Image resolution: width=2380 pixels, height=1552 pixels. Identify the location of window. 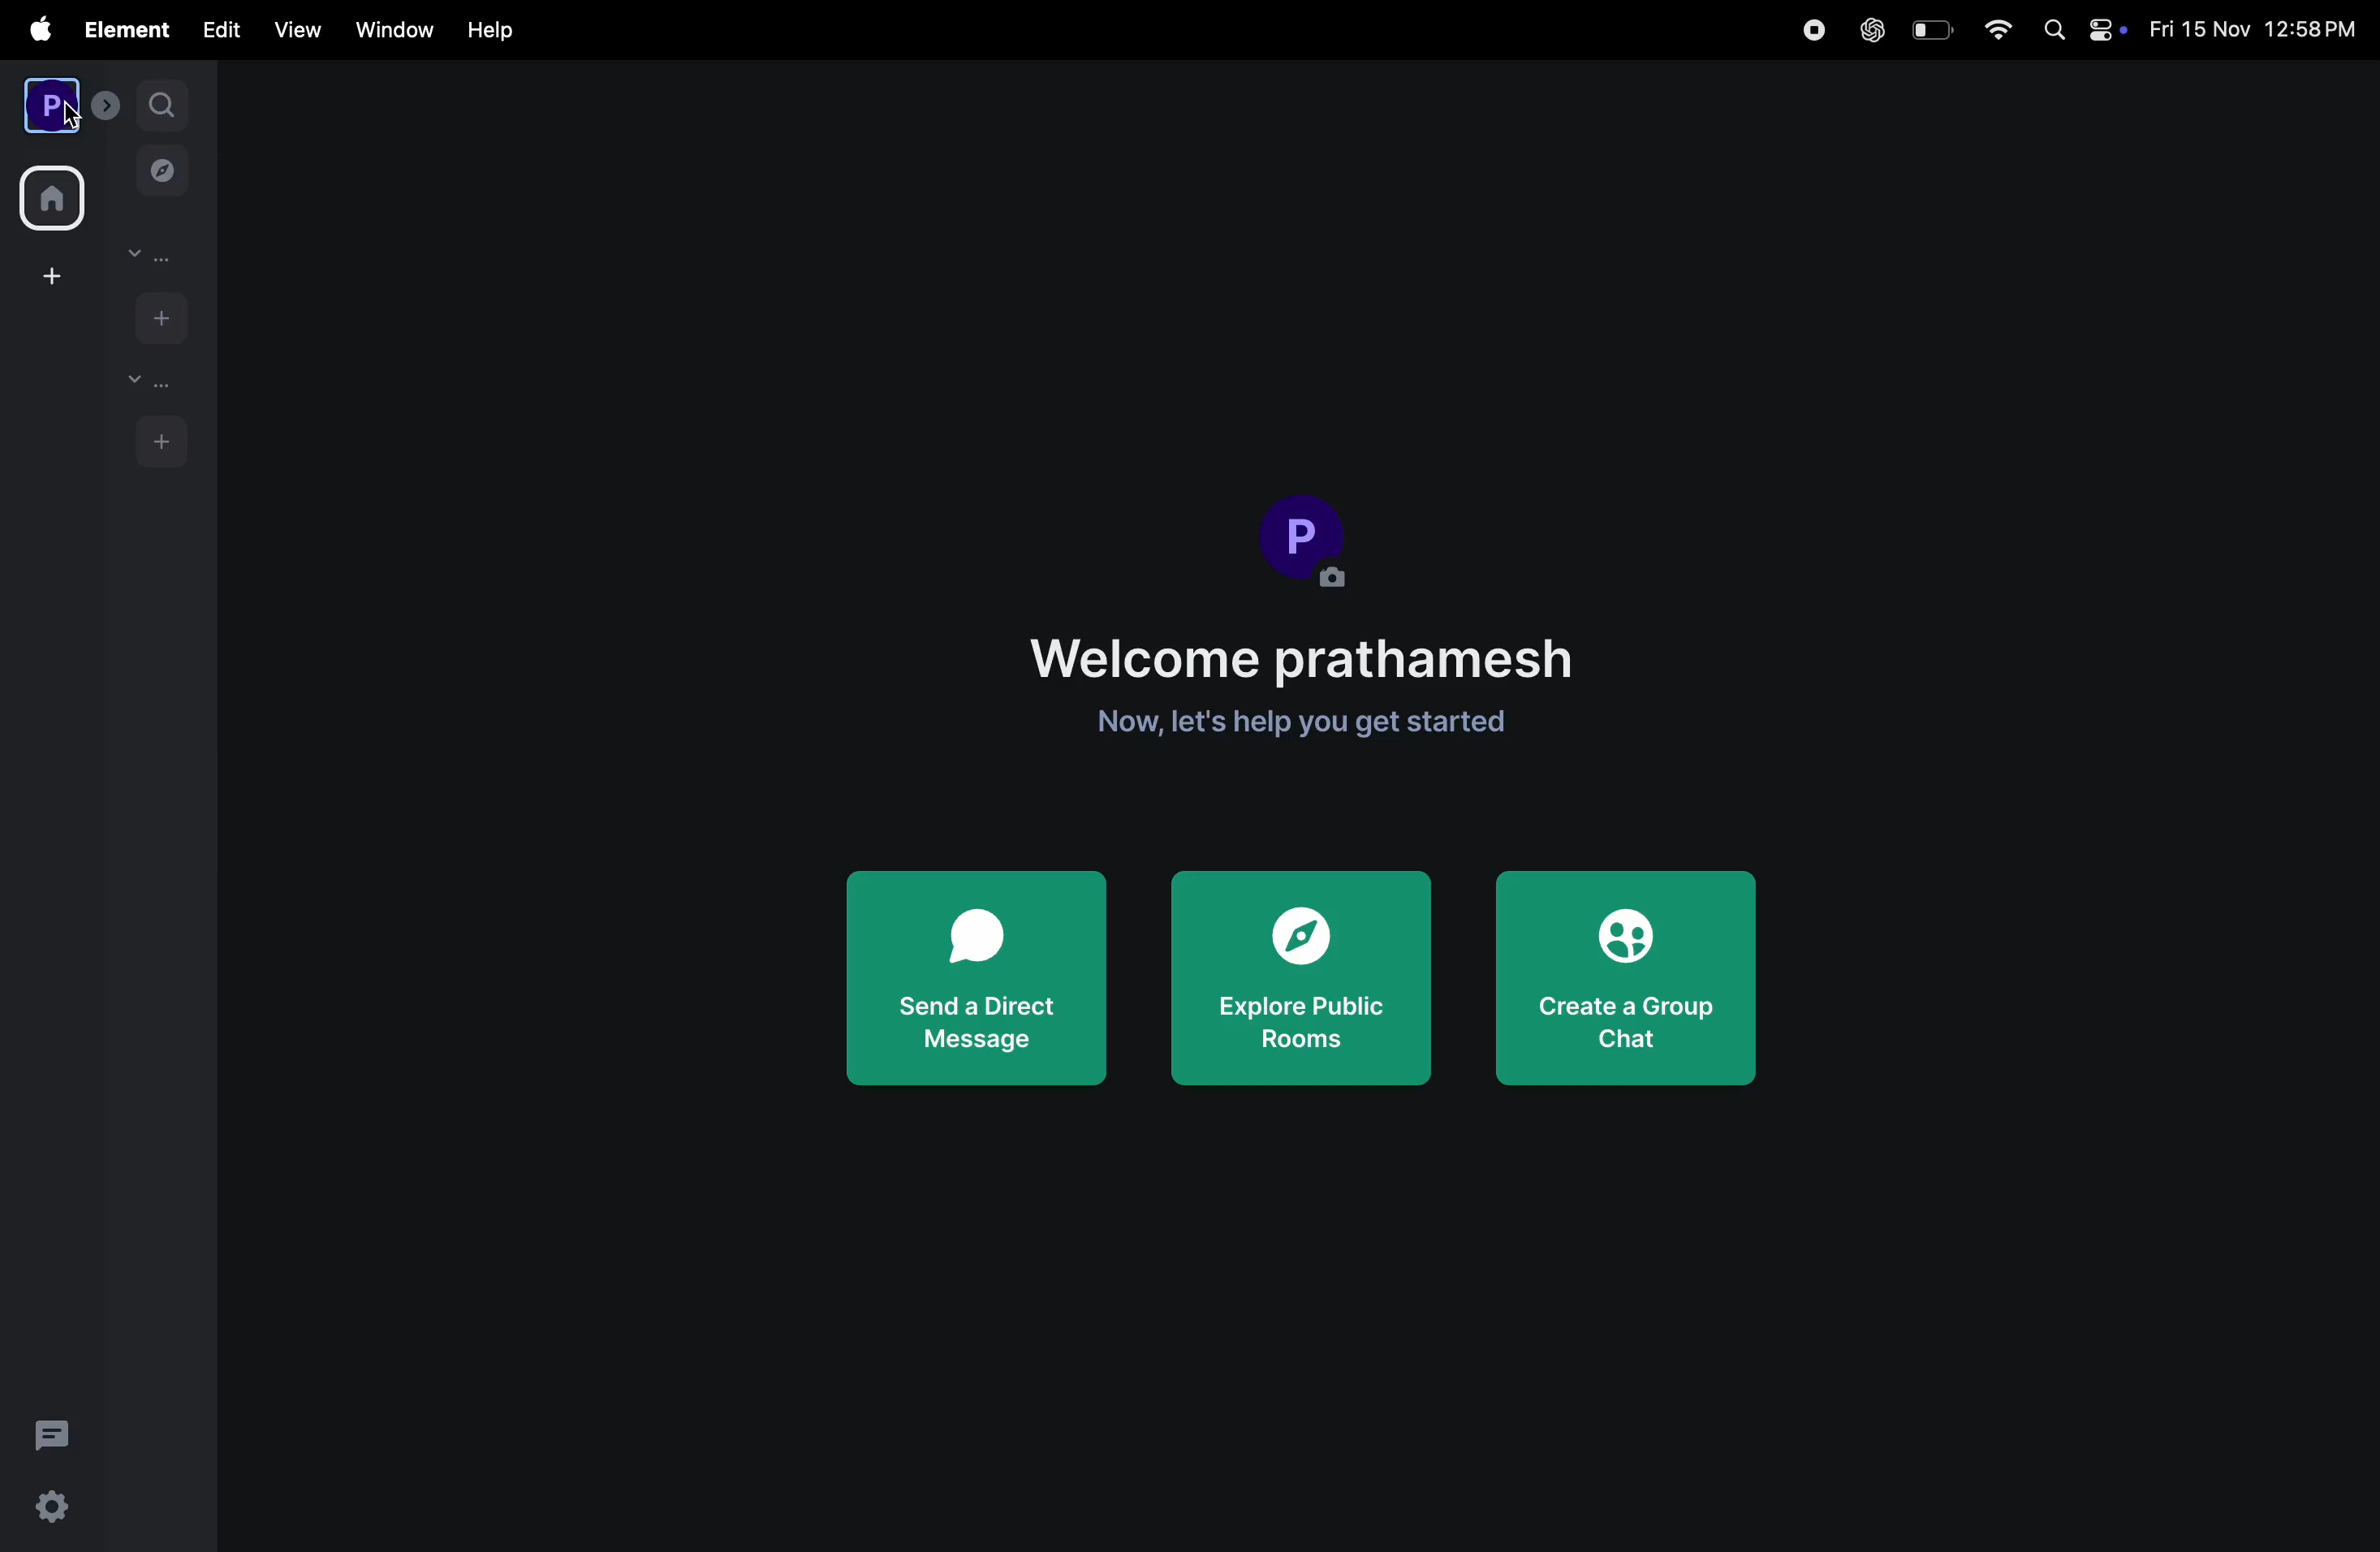
(390, 27).